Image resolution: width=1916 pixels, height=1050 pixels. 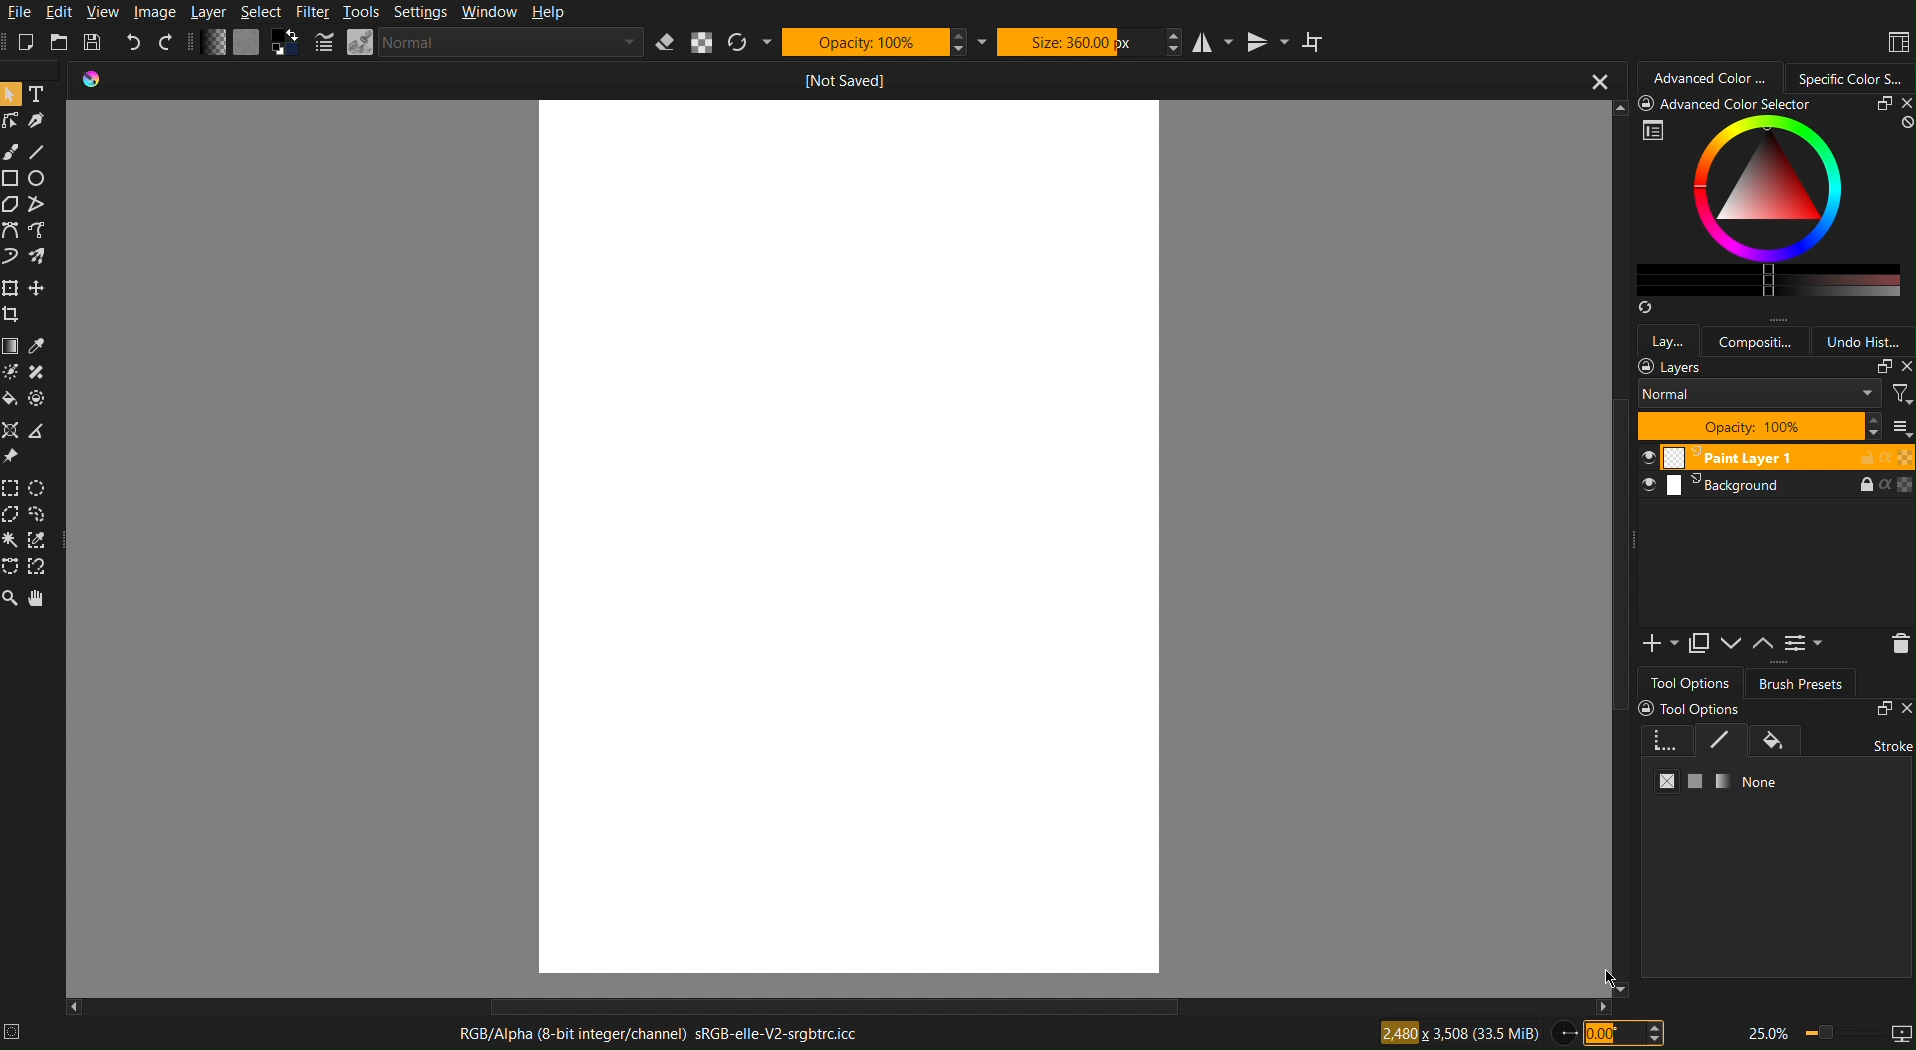 I want to click on Dodge Tool, so click(x=11, y=371).